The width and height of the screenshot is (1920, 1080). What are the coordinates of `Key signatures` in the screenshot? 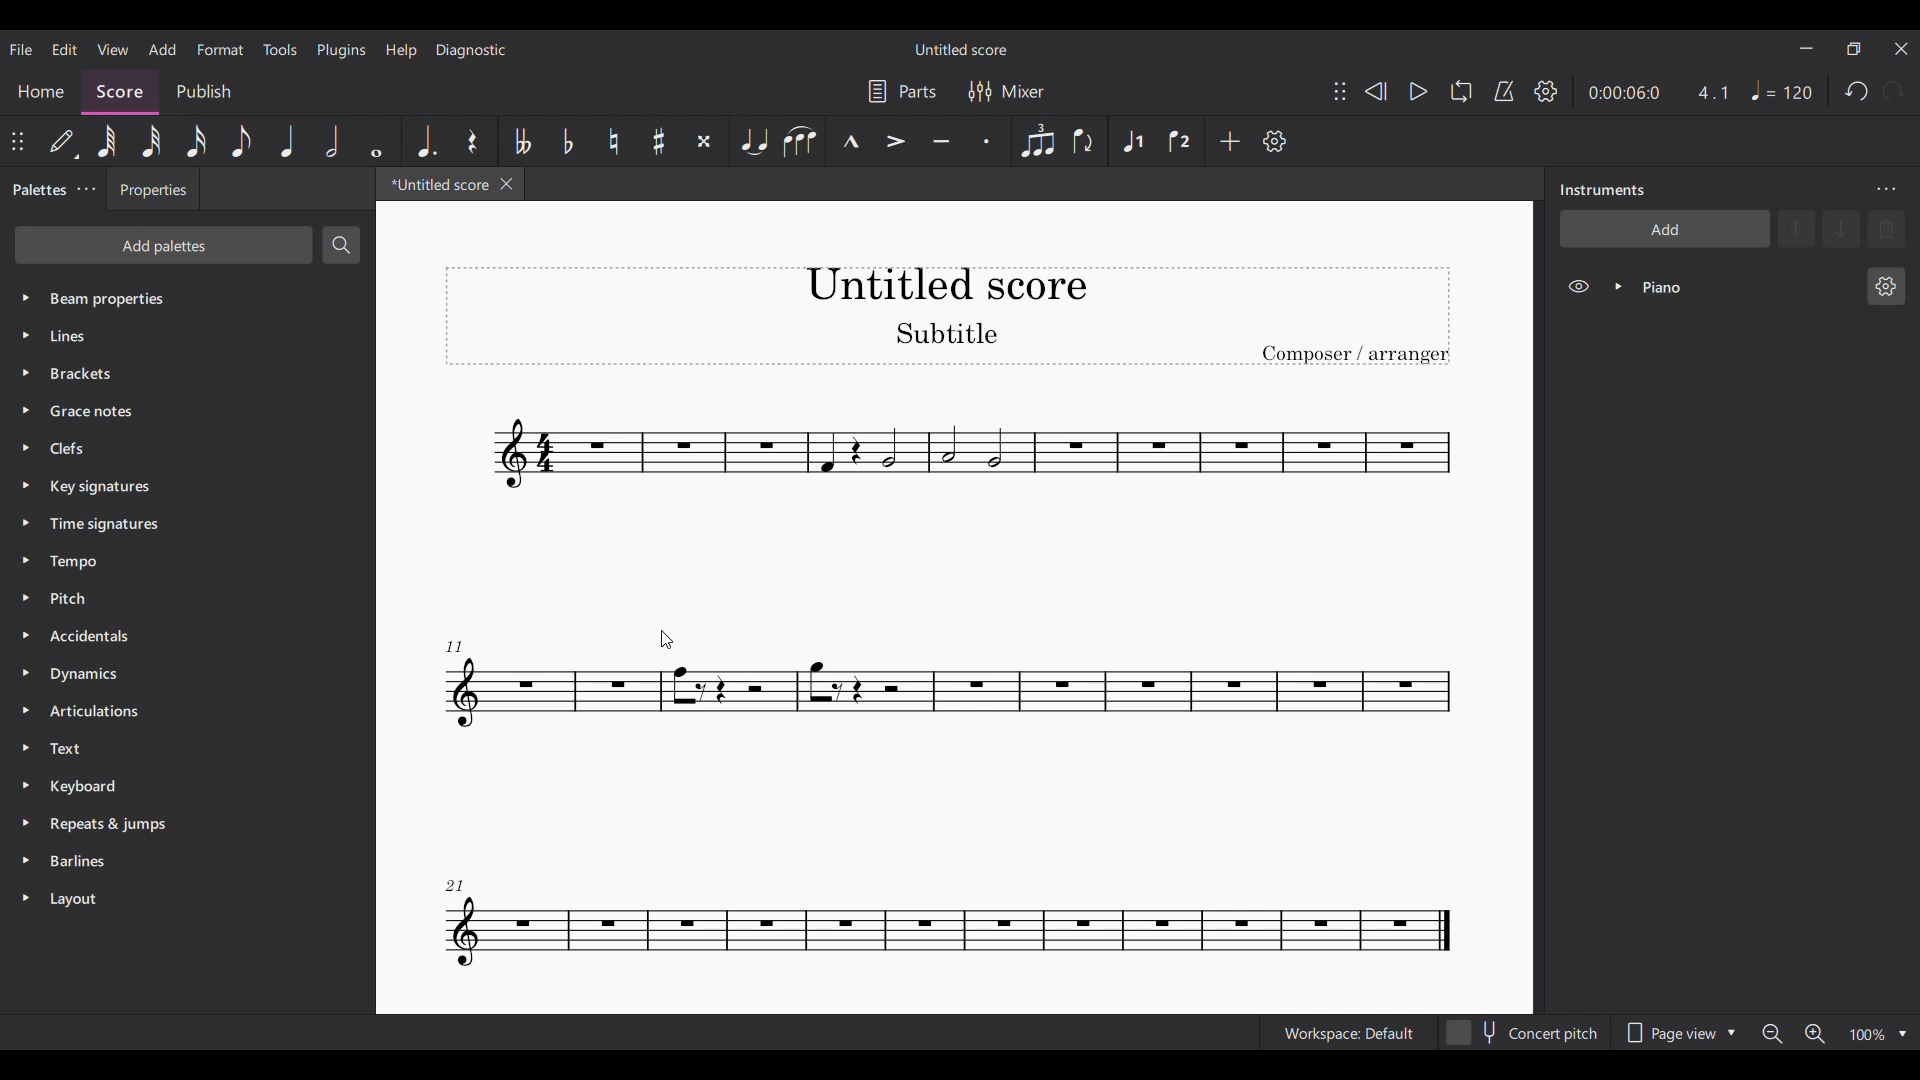 It's located at (184, 488).